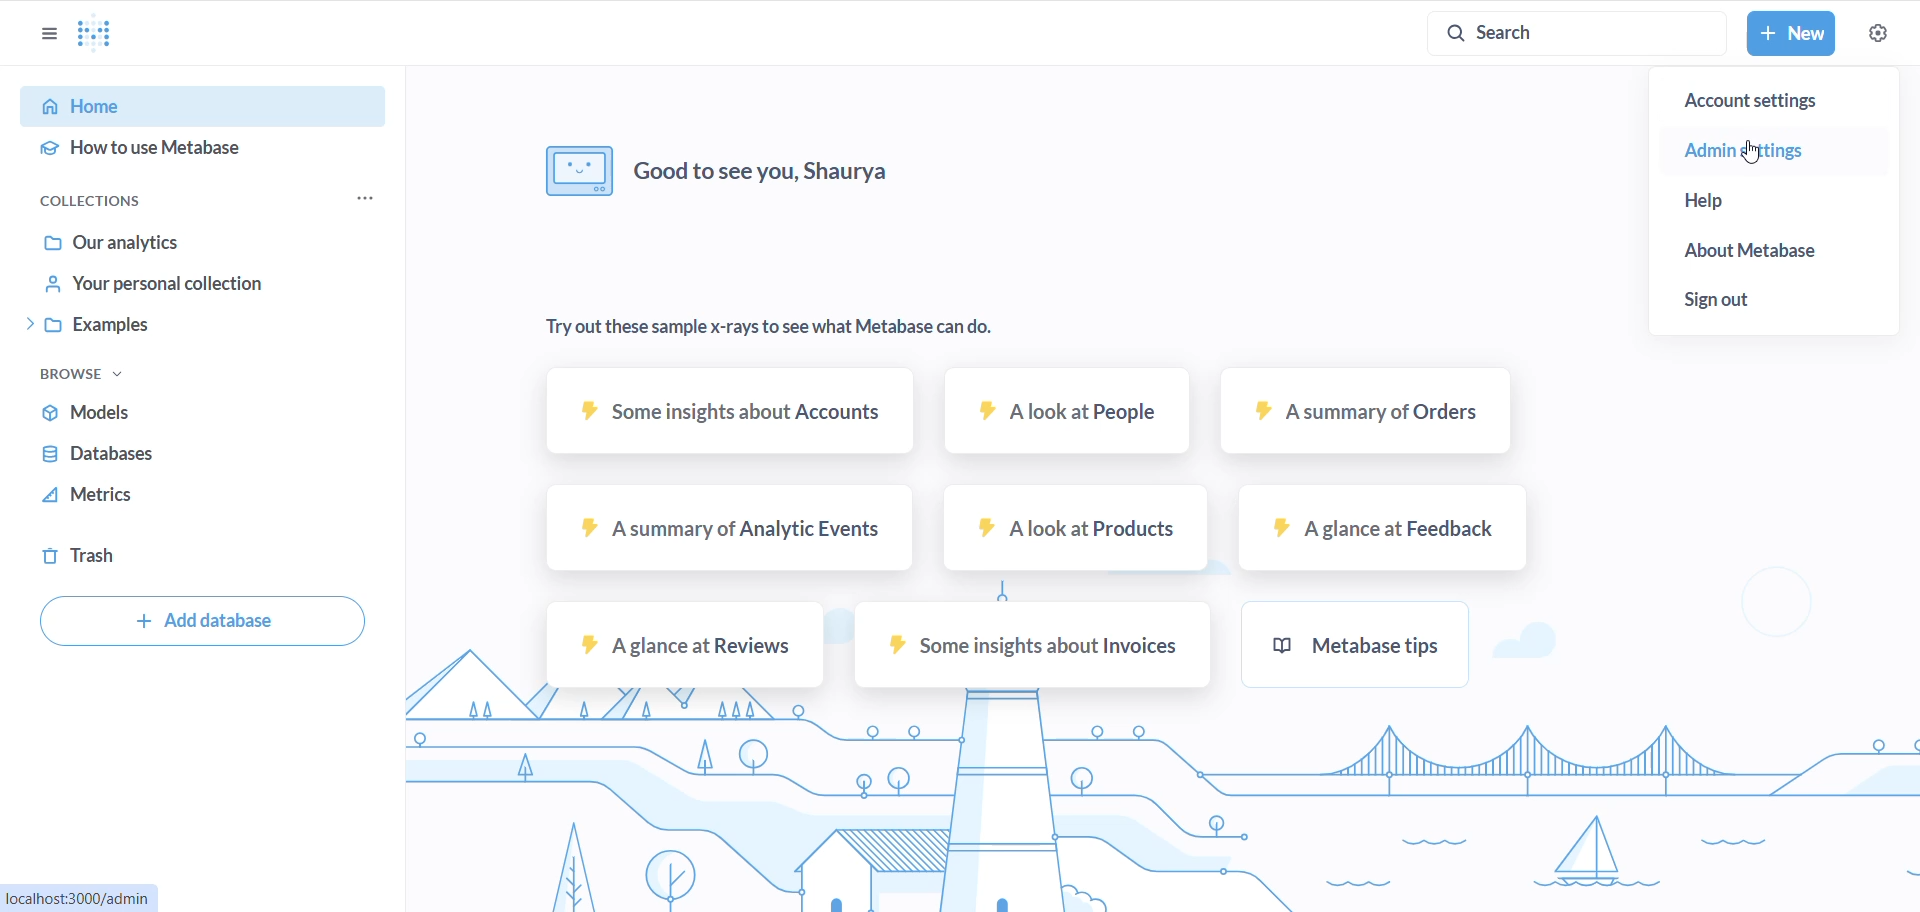  Describe the element at coordinates (196, 621) in the screenshot. I see `ADD DATABASE` at that location.